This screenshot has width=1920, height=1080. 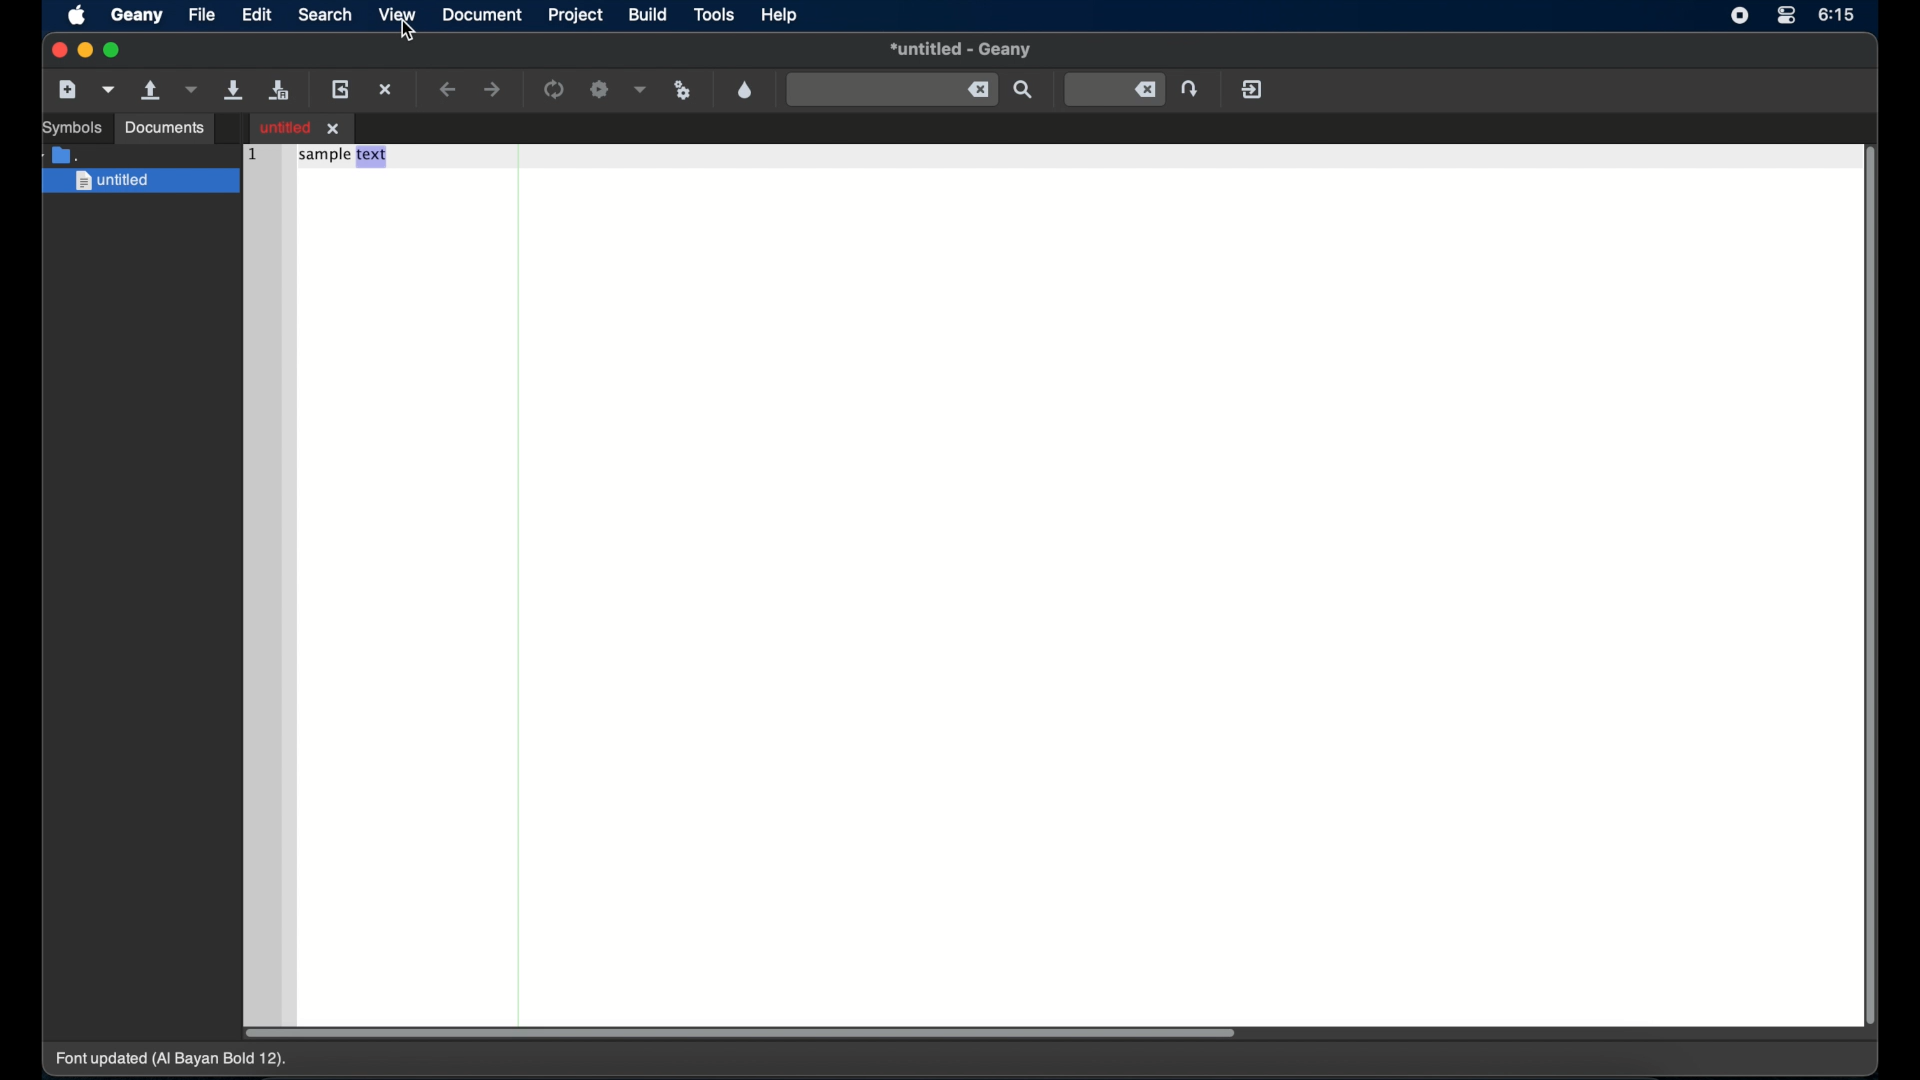 What do you see at coordinates (115, 50) in the screenshot?
I see `maximize` at bounding box center [115, 50].